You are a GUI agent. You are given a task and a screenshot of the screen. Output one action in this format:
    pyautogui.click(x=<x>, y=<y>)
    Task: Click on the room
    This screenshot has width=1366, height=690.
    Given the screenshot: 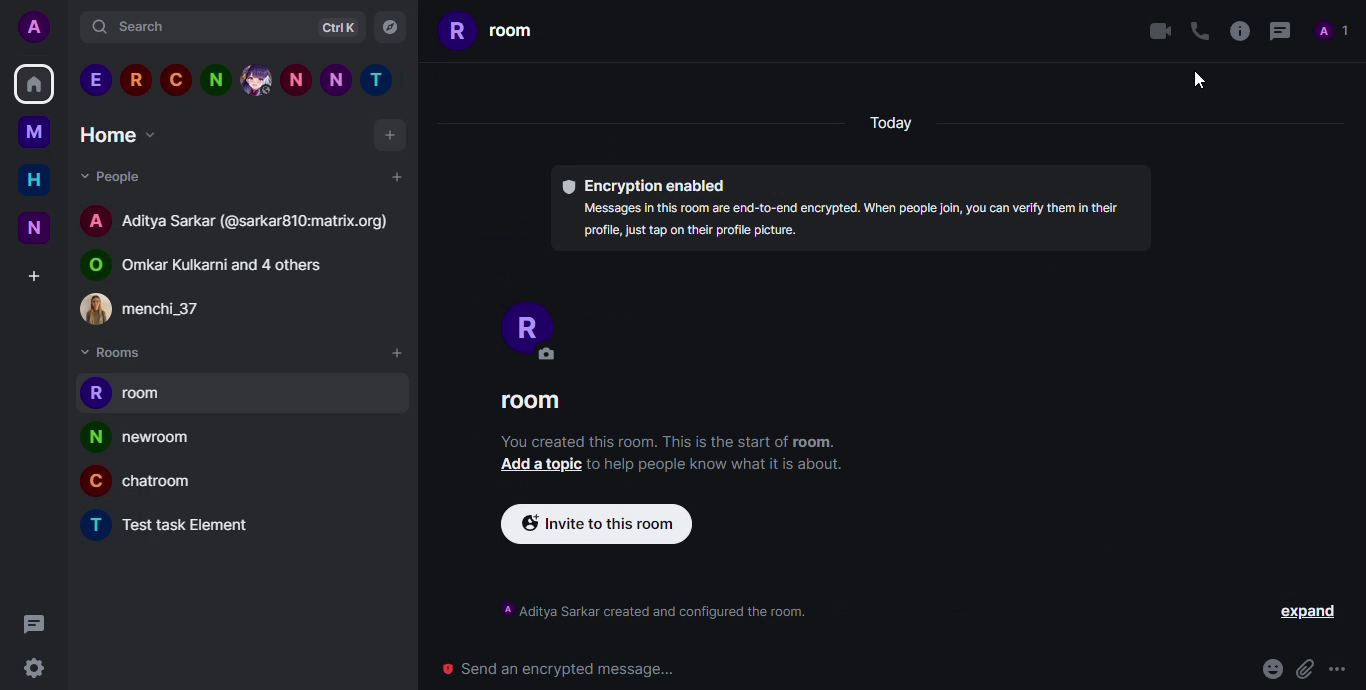 What is the action you would take?
    pyautogui.click(x=165, y=486)
    